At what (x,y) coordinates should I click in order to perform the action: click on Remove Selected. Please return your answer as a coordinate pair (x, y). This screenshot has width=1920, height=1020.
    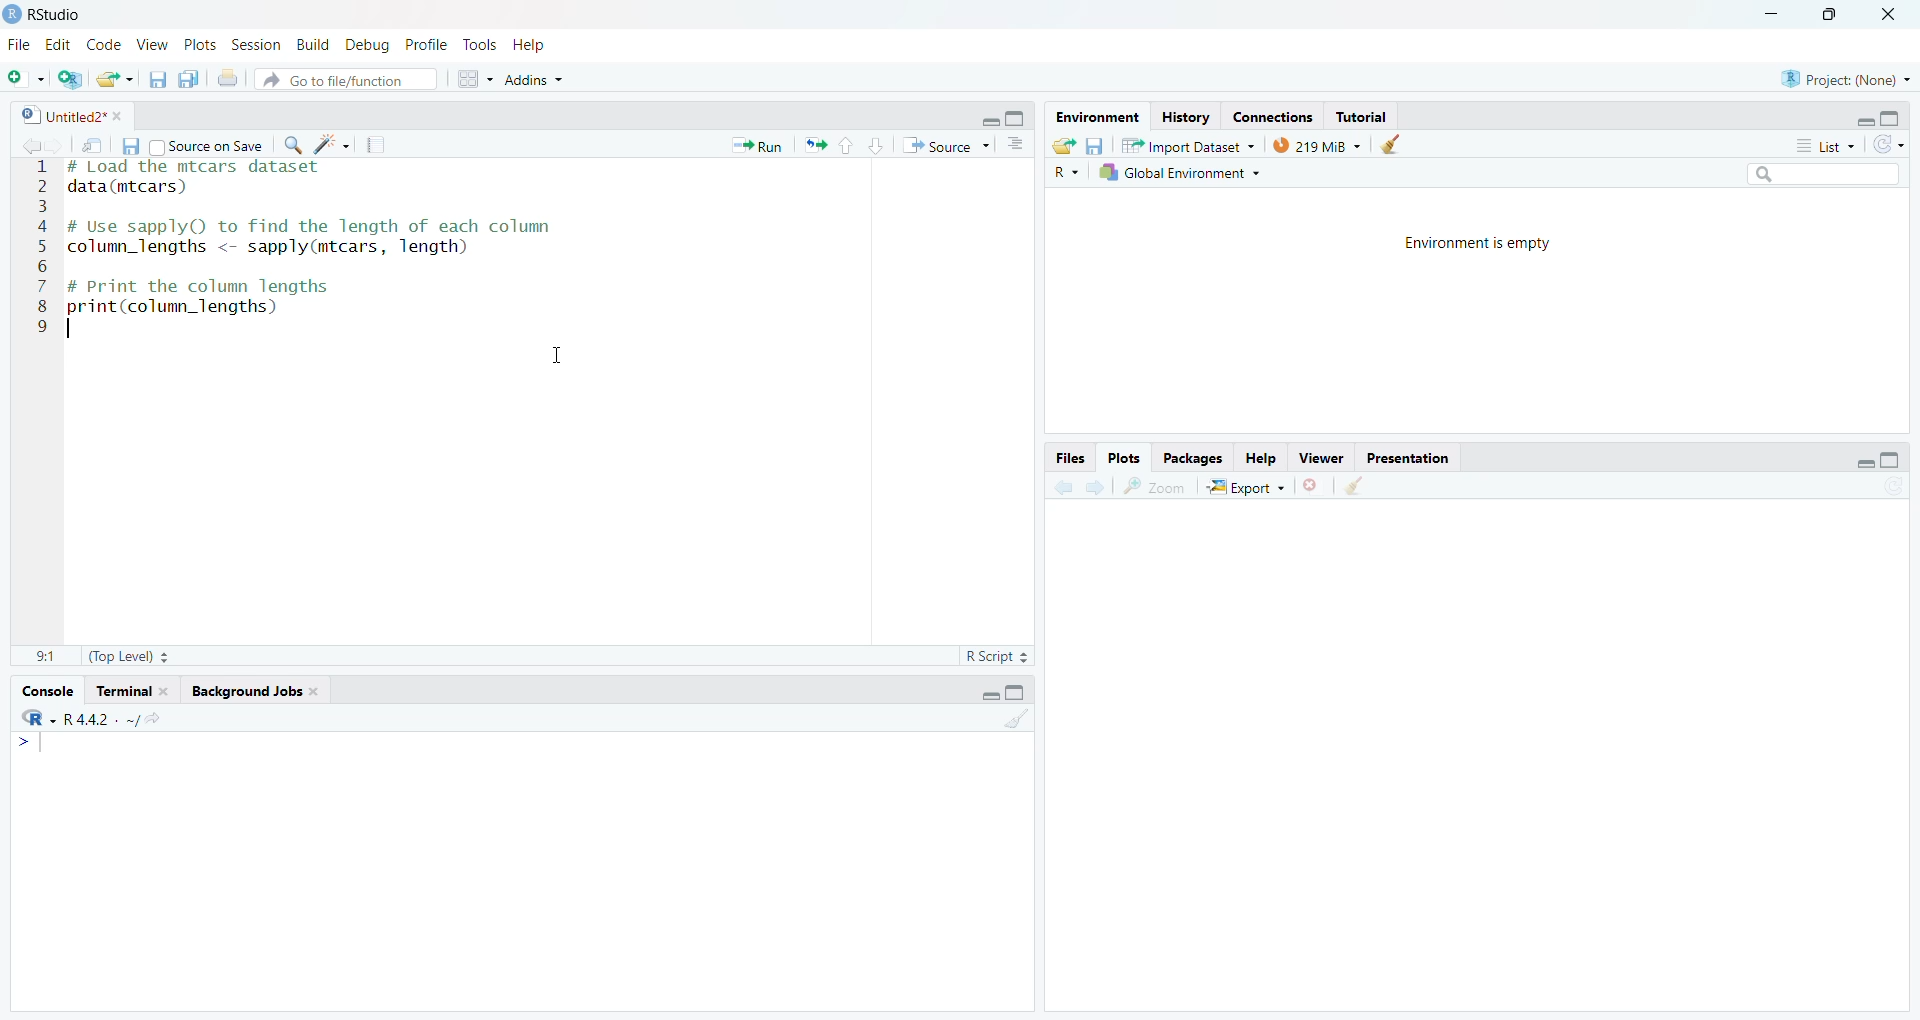
    Looking at the image, I should click on (1314, 485).